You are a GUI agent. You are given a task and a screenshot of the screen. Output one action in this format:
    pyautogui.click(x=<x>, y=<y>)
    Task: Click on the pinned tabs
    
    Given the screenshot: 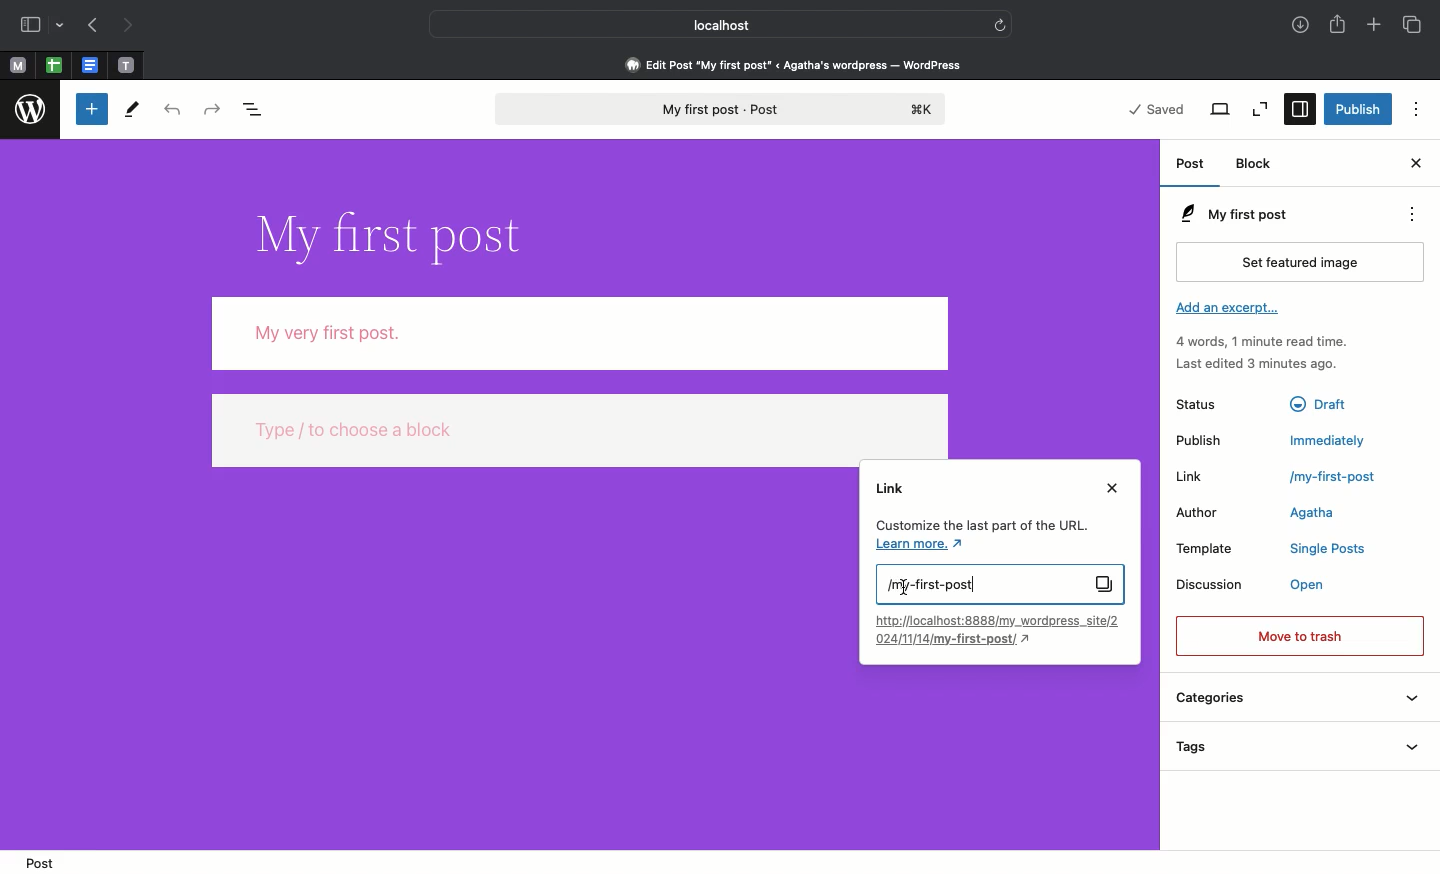 What is the action you would take?
    pyautogui.click(x=57, y=66)
    